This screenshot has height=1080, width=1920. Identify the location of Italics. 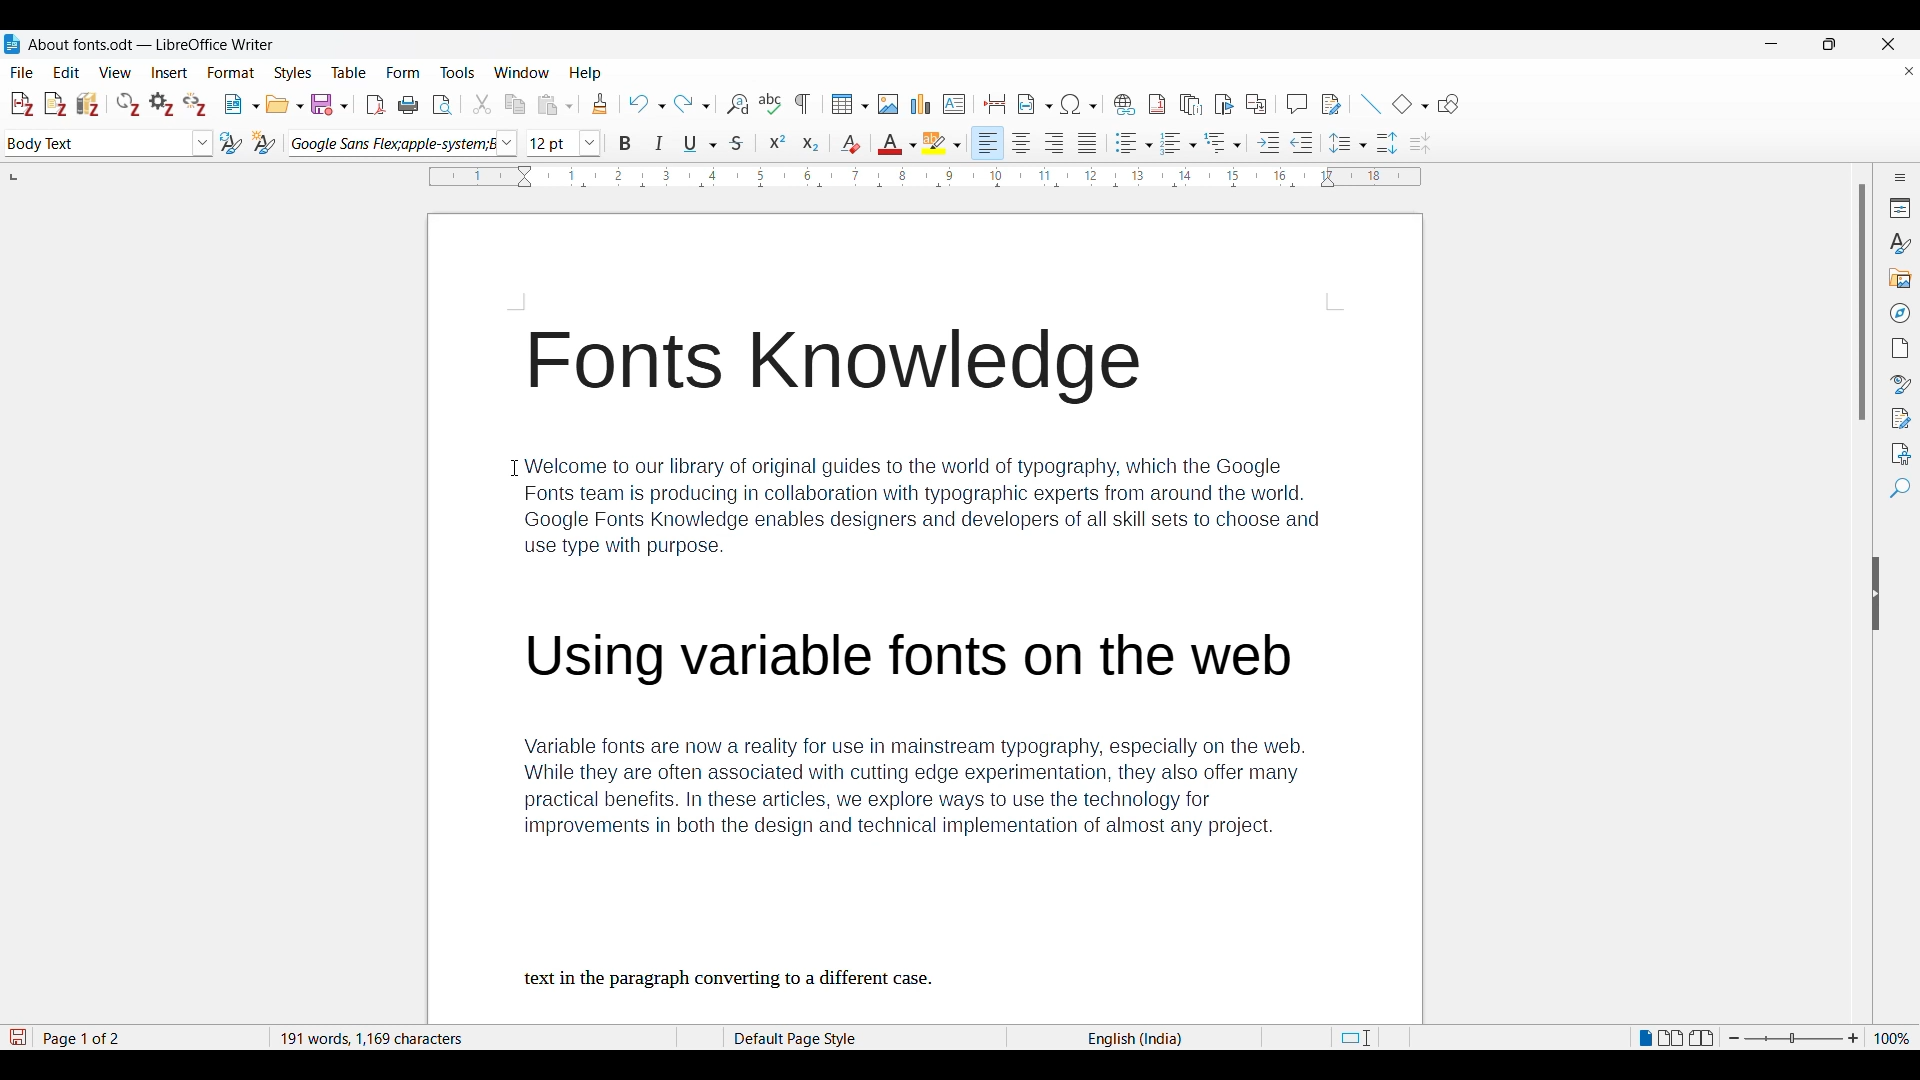
(659, 143).